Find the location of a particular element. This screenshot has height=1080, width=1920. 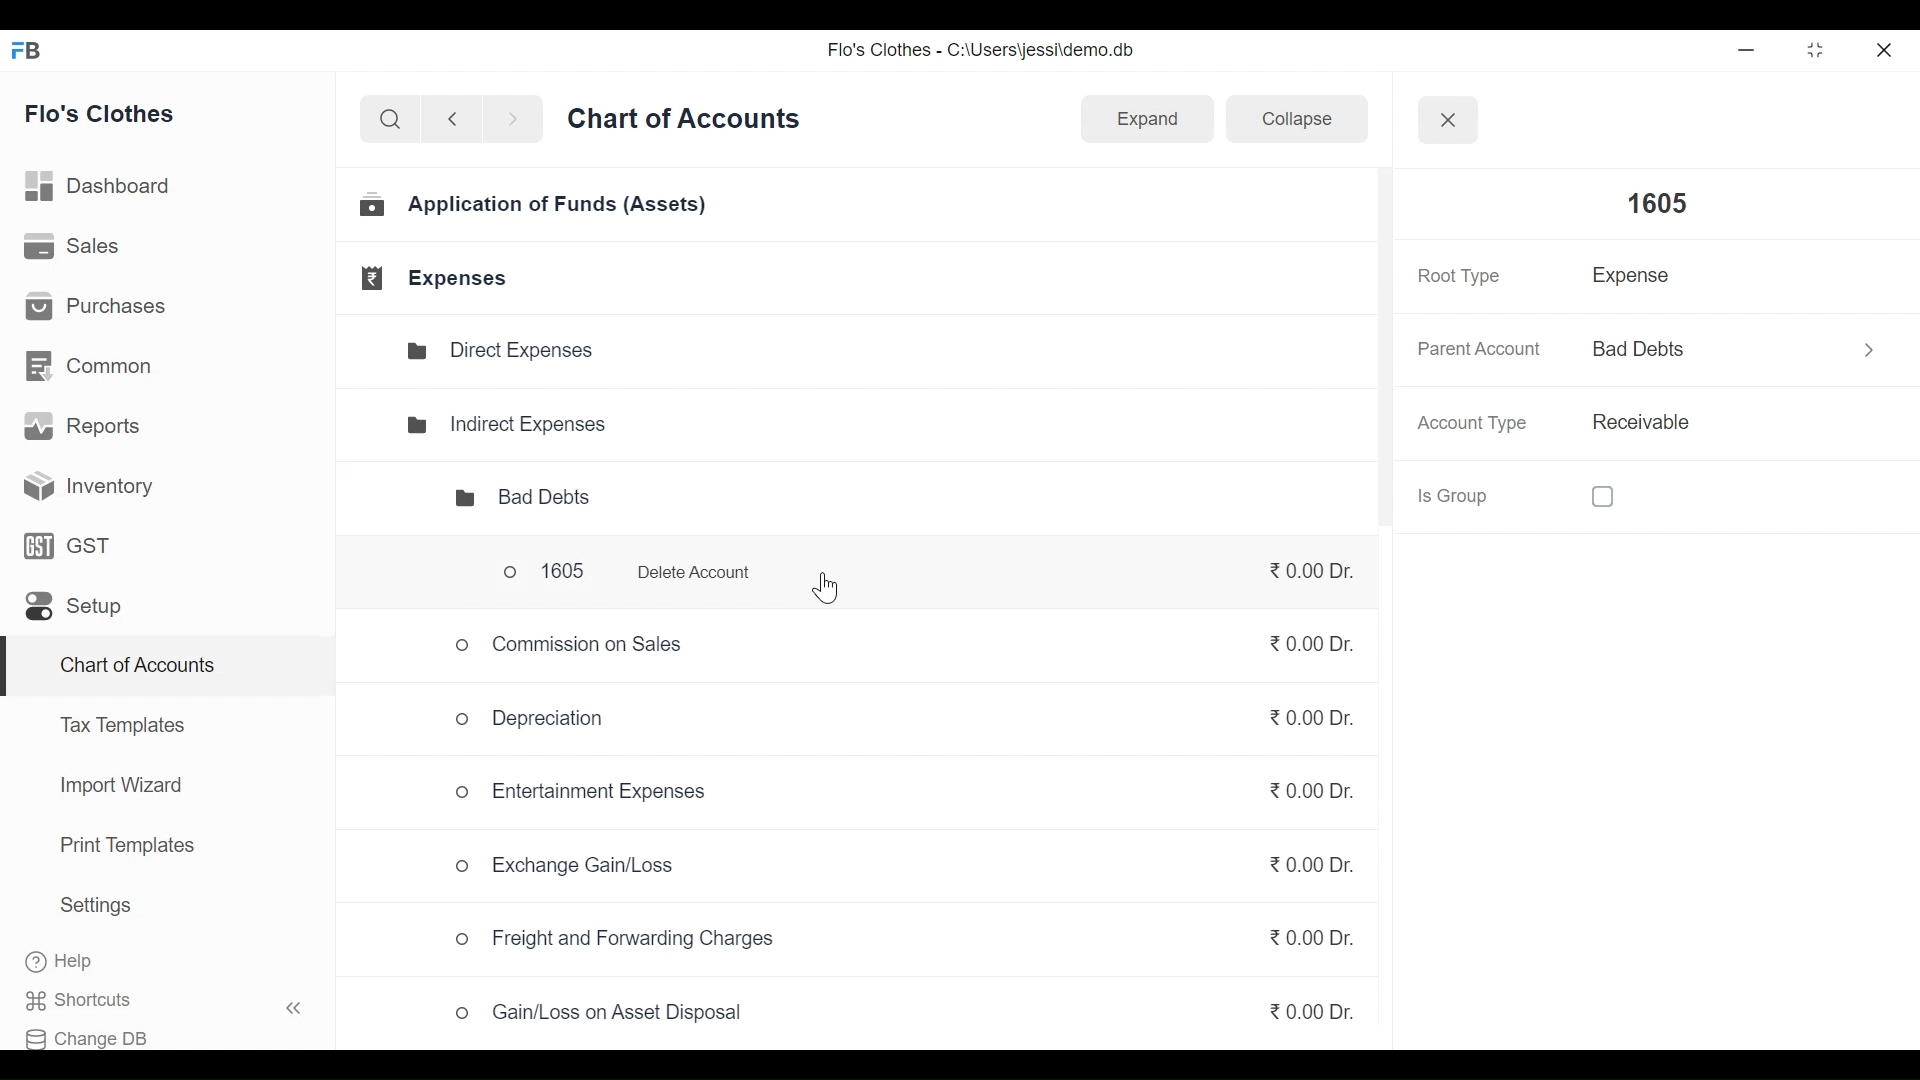

Shortcuts is located at coordinates (176, 1000).